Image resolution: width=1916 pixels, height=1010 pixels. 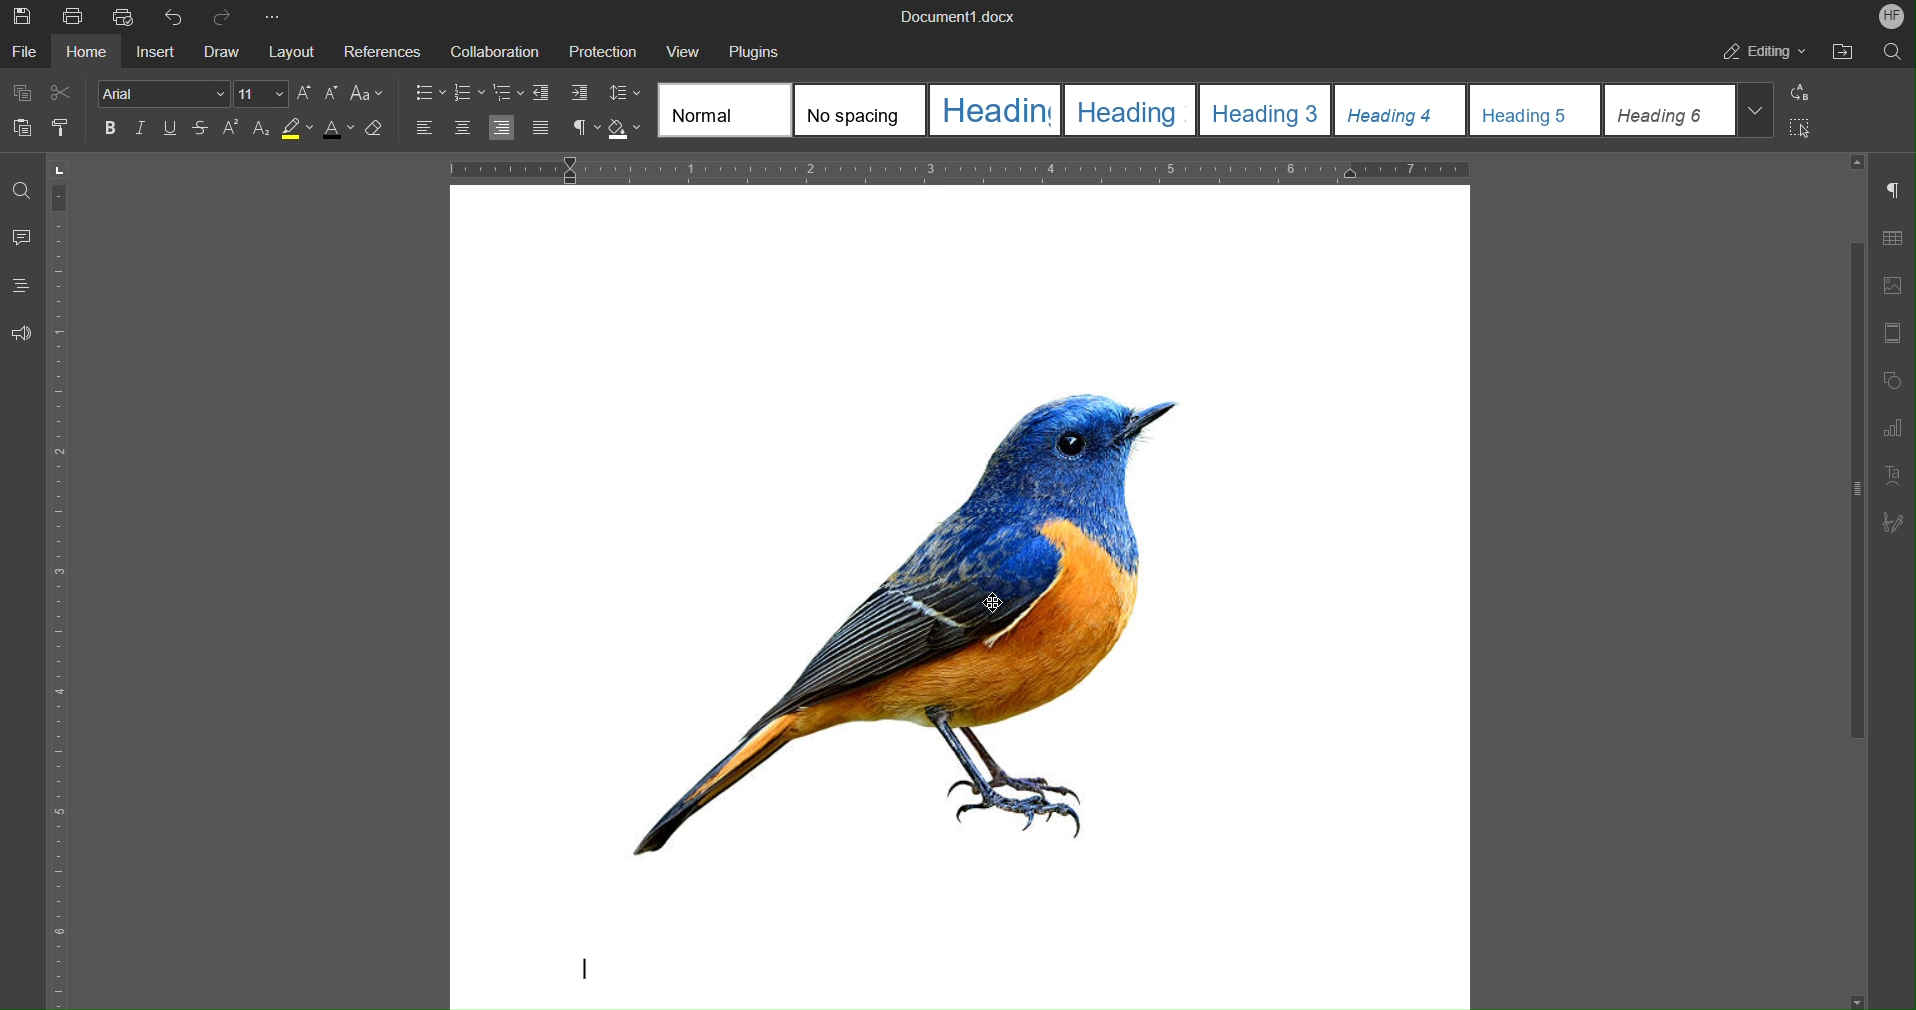 I want to click on References, so click(x=380, y=48).